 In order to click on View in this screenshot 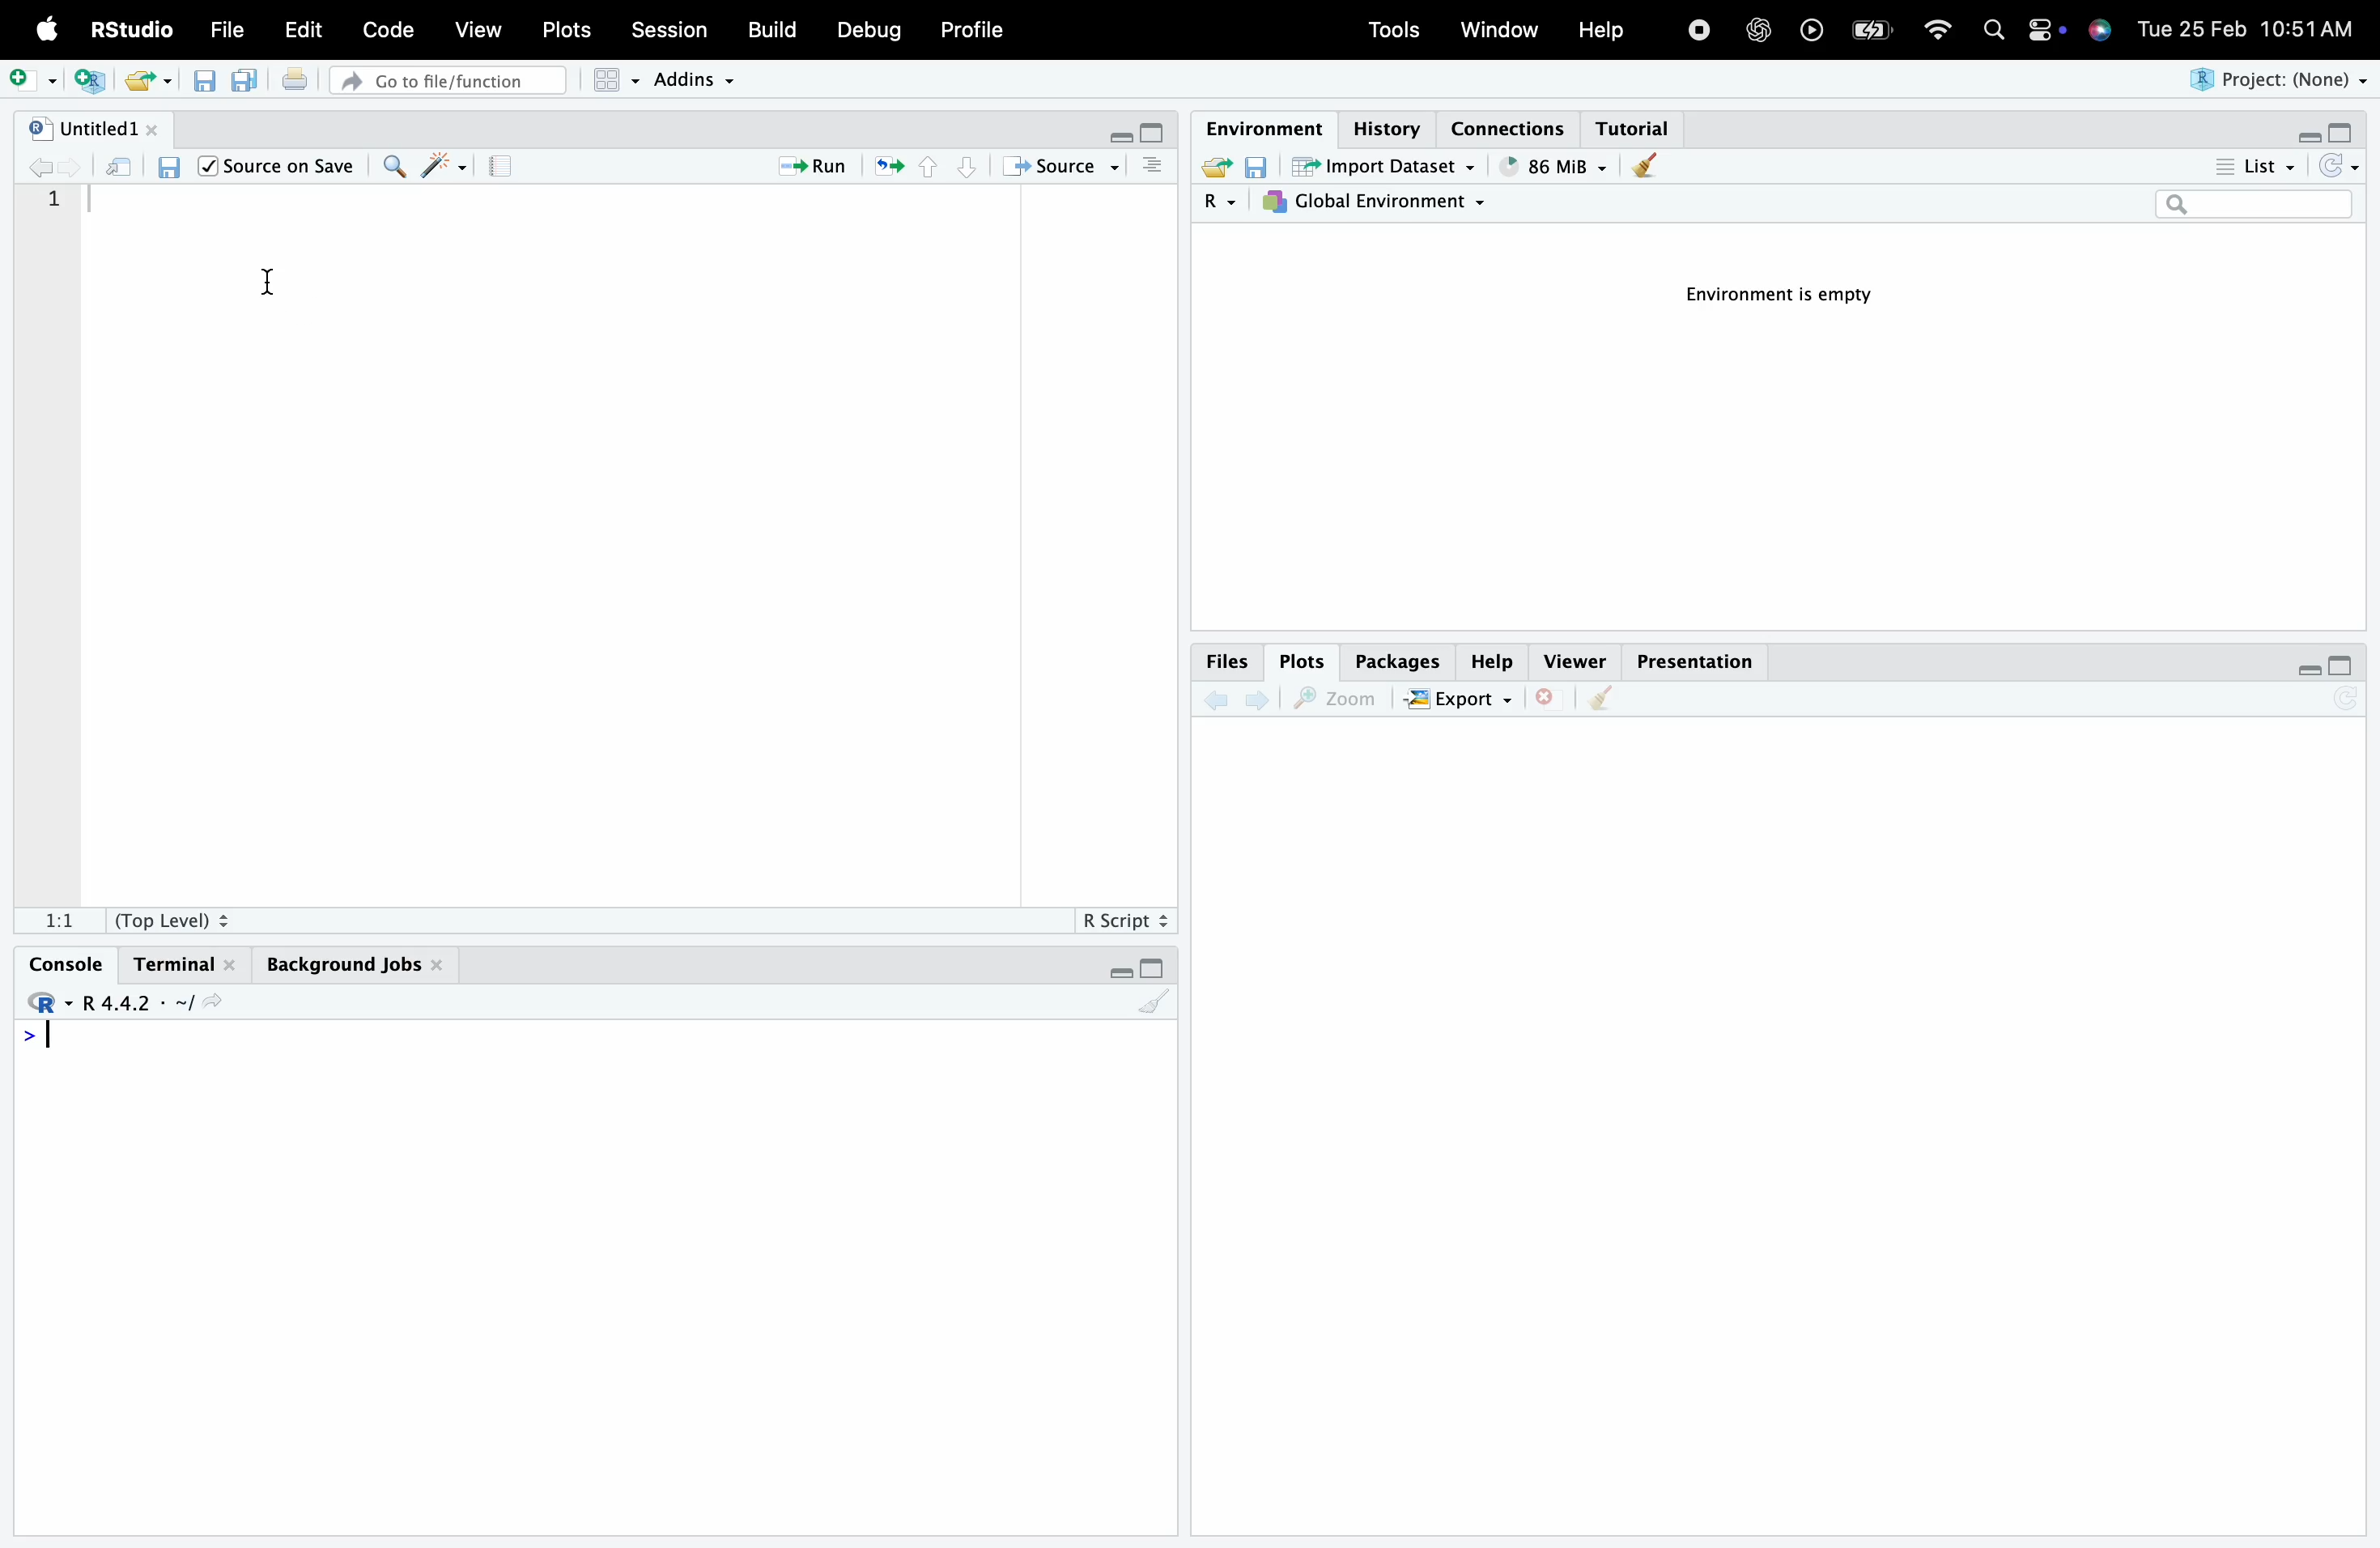, I will do `click(482, 30)`.